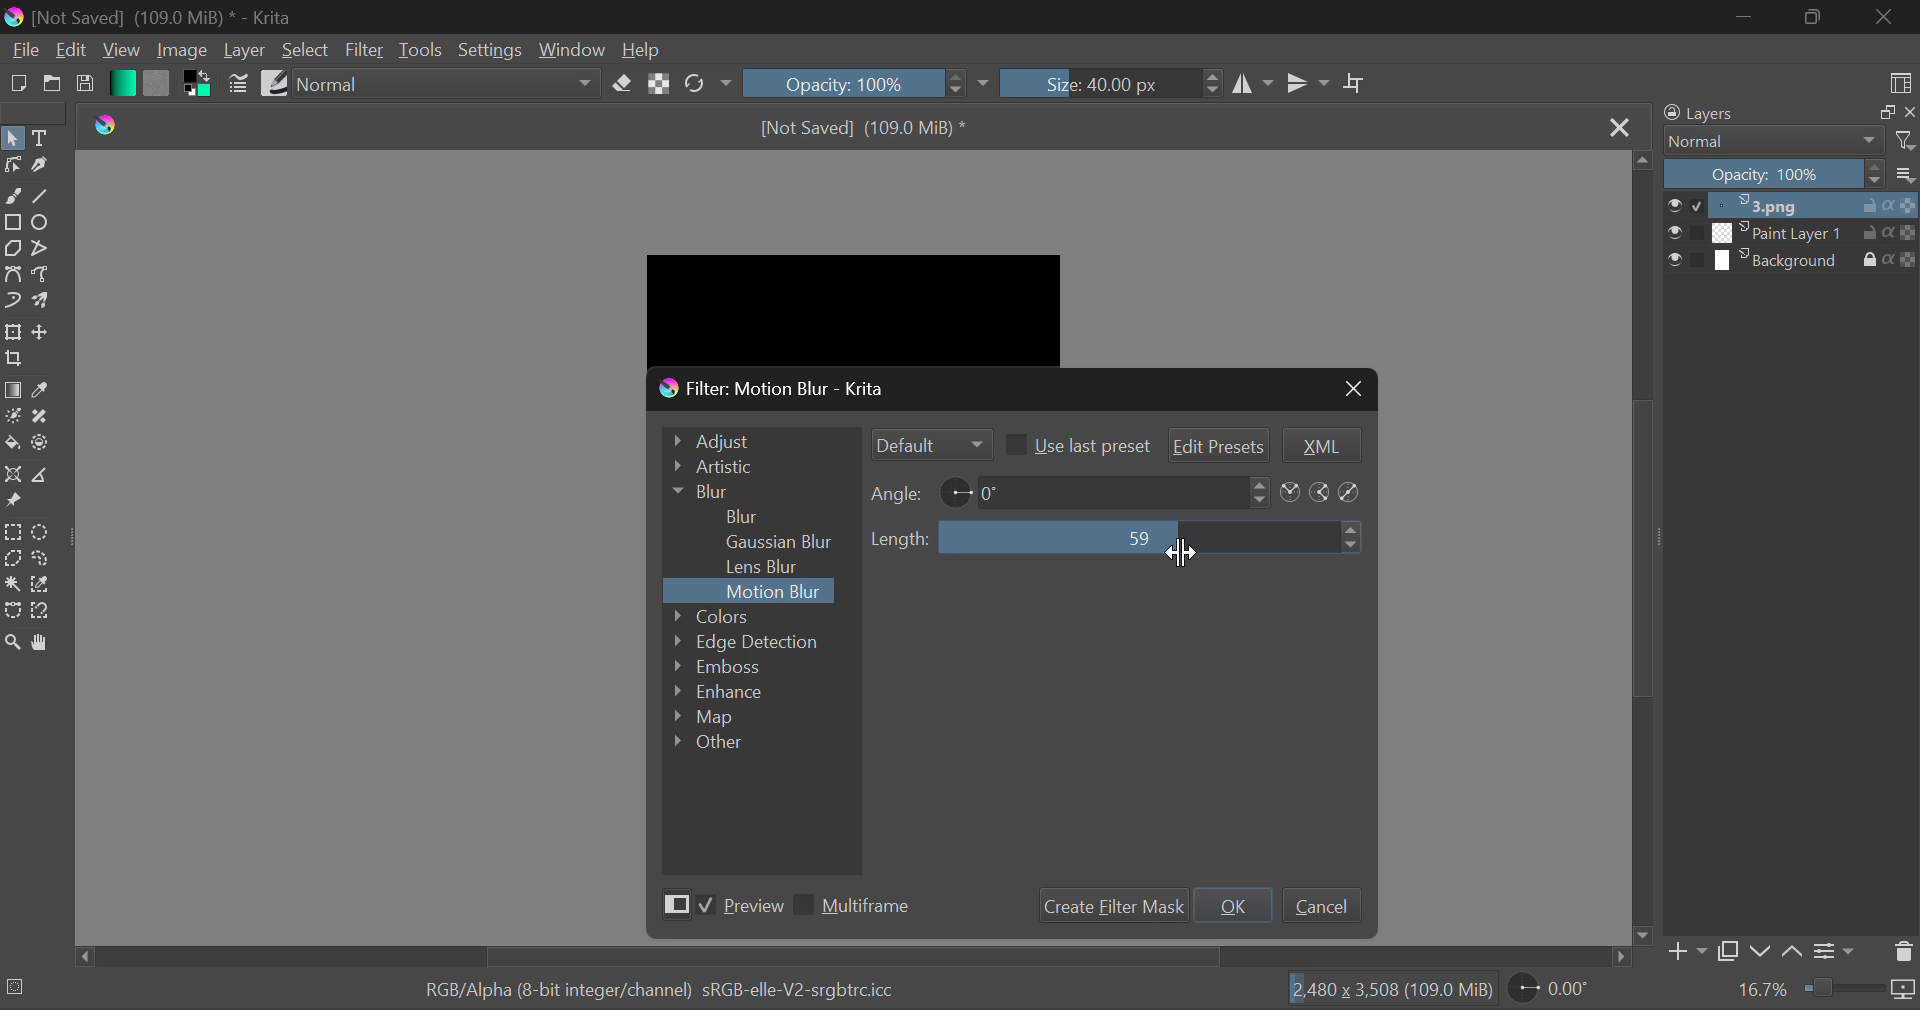  What do you see at coordinates (769, 567) in the screenshot?
I see `Lens` at bounding box center [769, 567].